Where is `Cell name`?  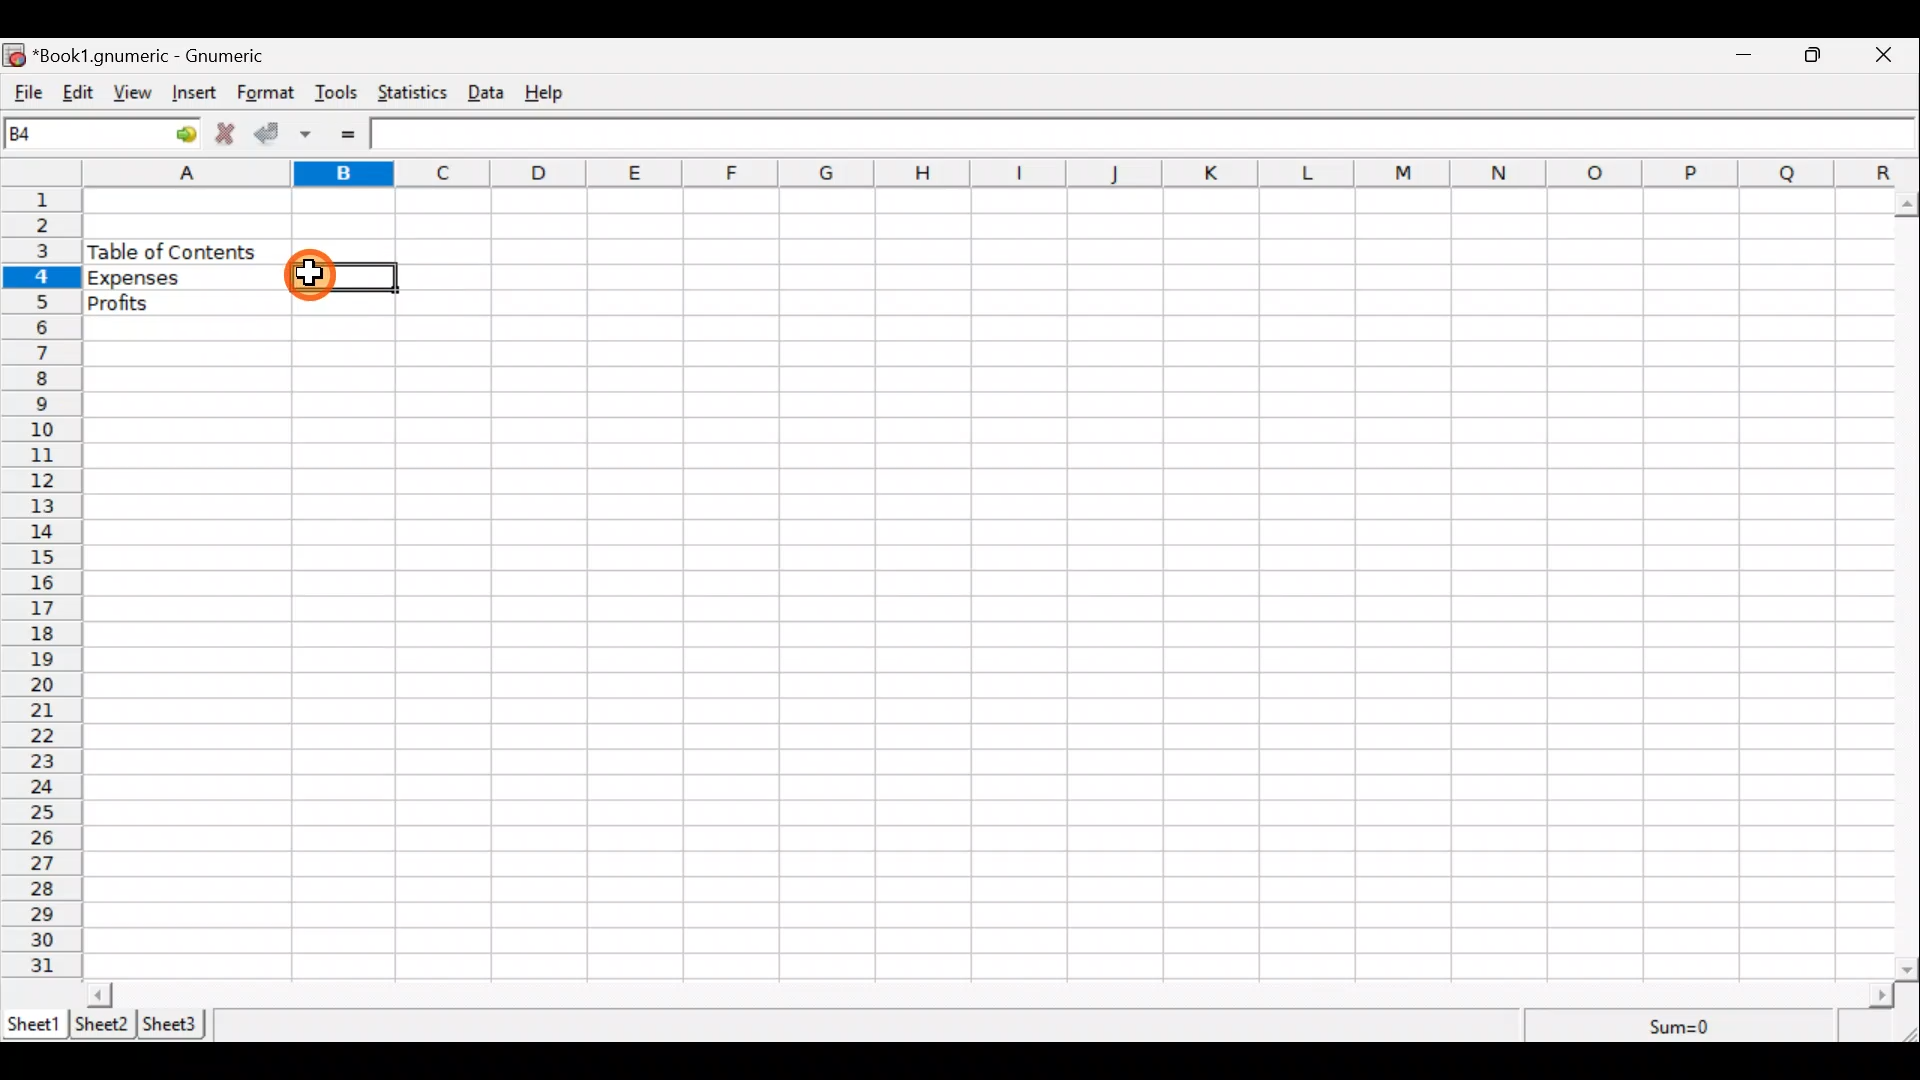 Cell name is located at coordinates (103, 133).